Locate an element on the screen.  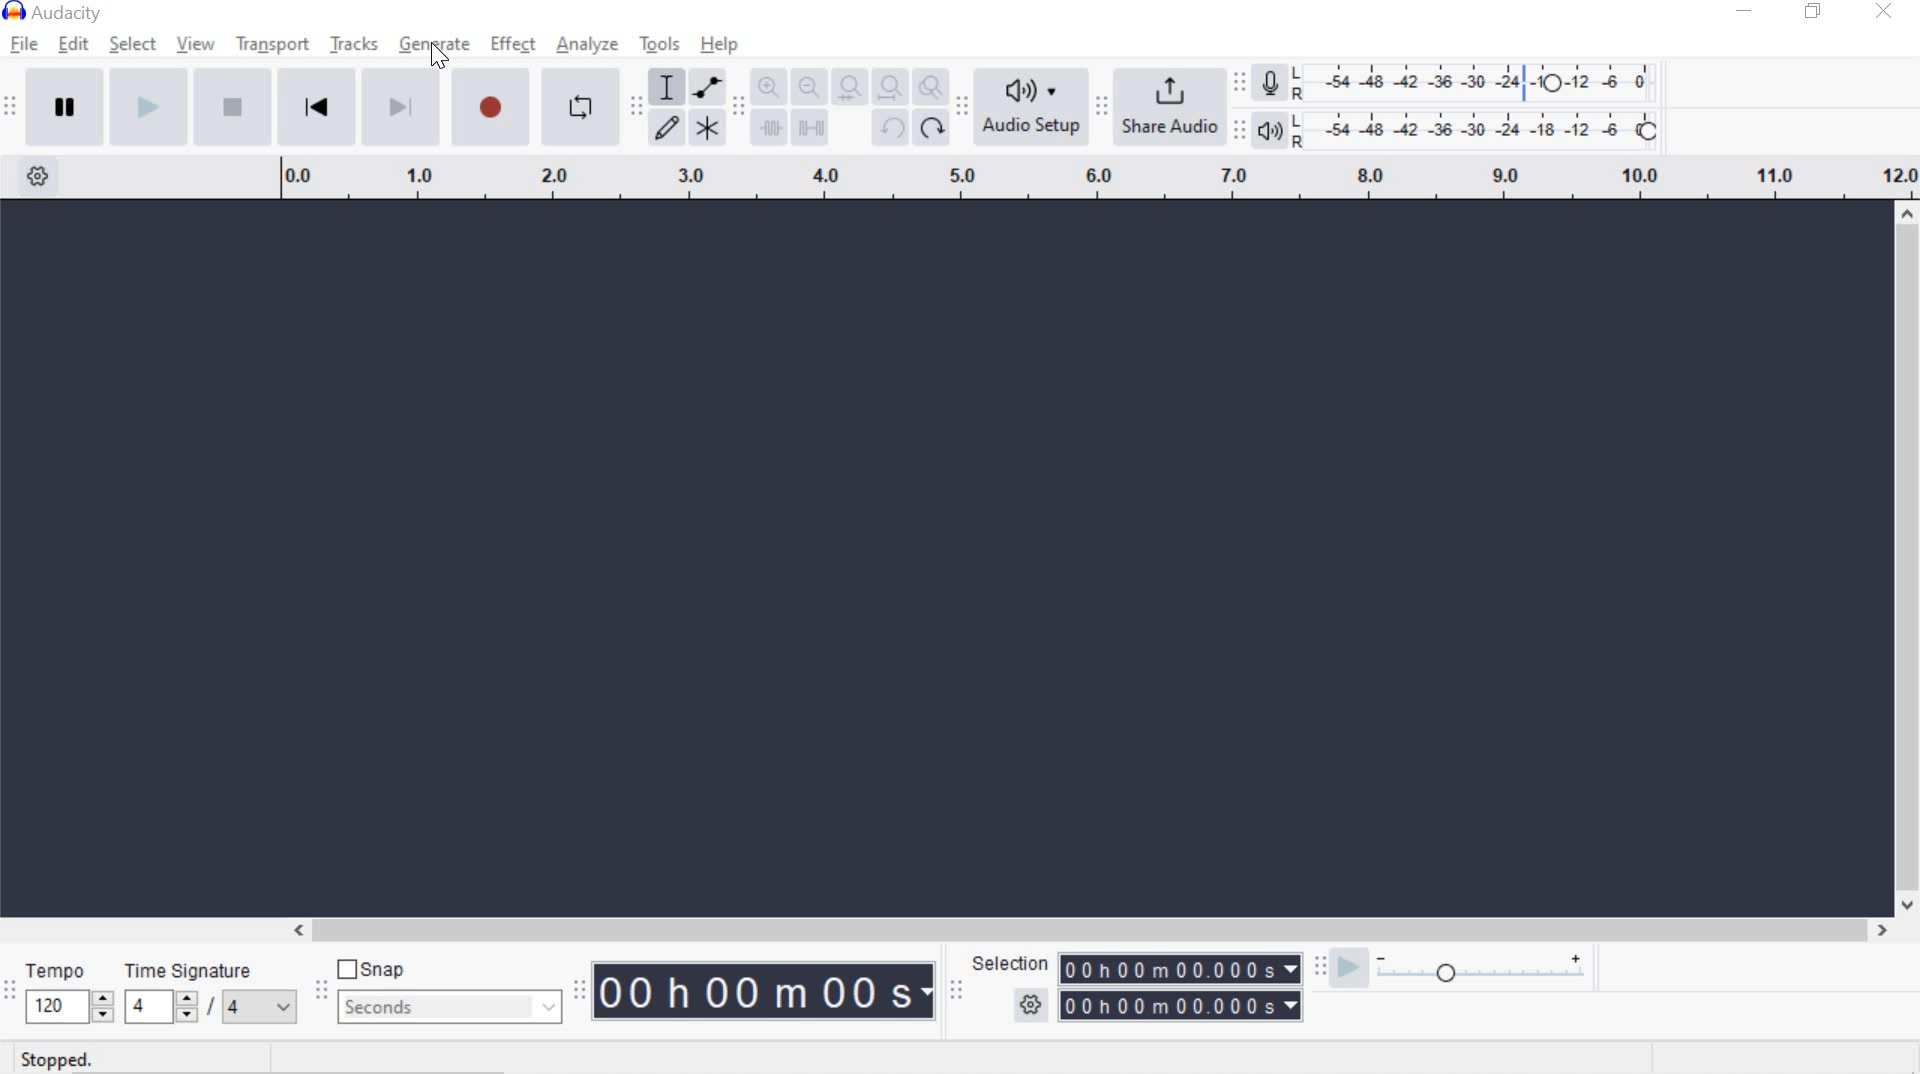
tools is located at coordinates (659, 46).